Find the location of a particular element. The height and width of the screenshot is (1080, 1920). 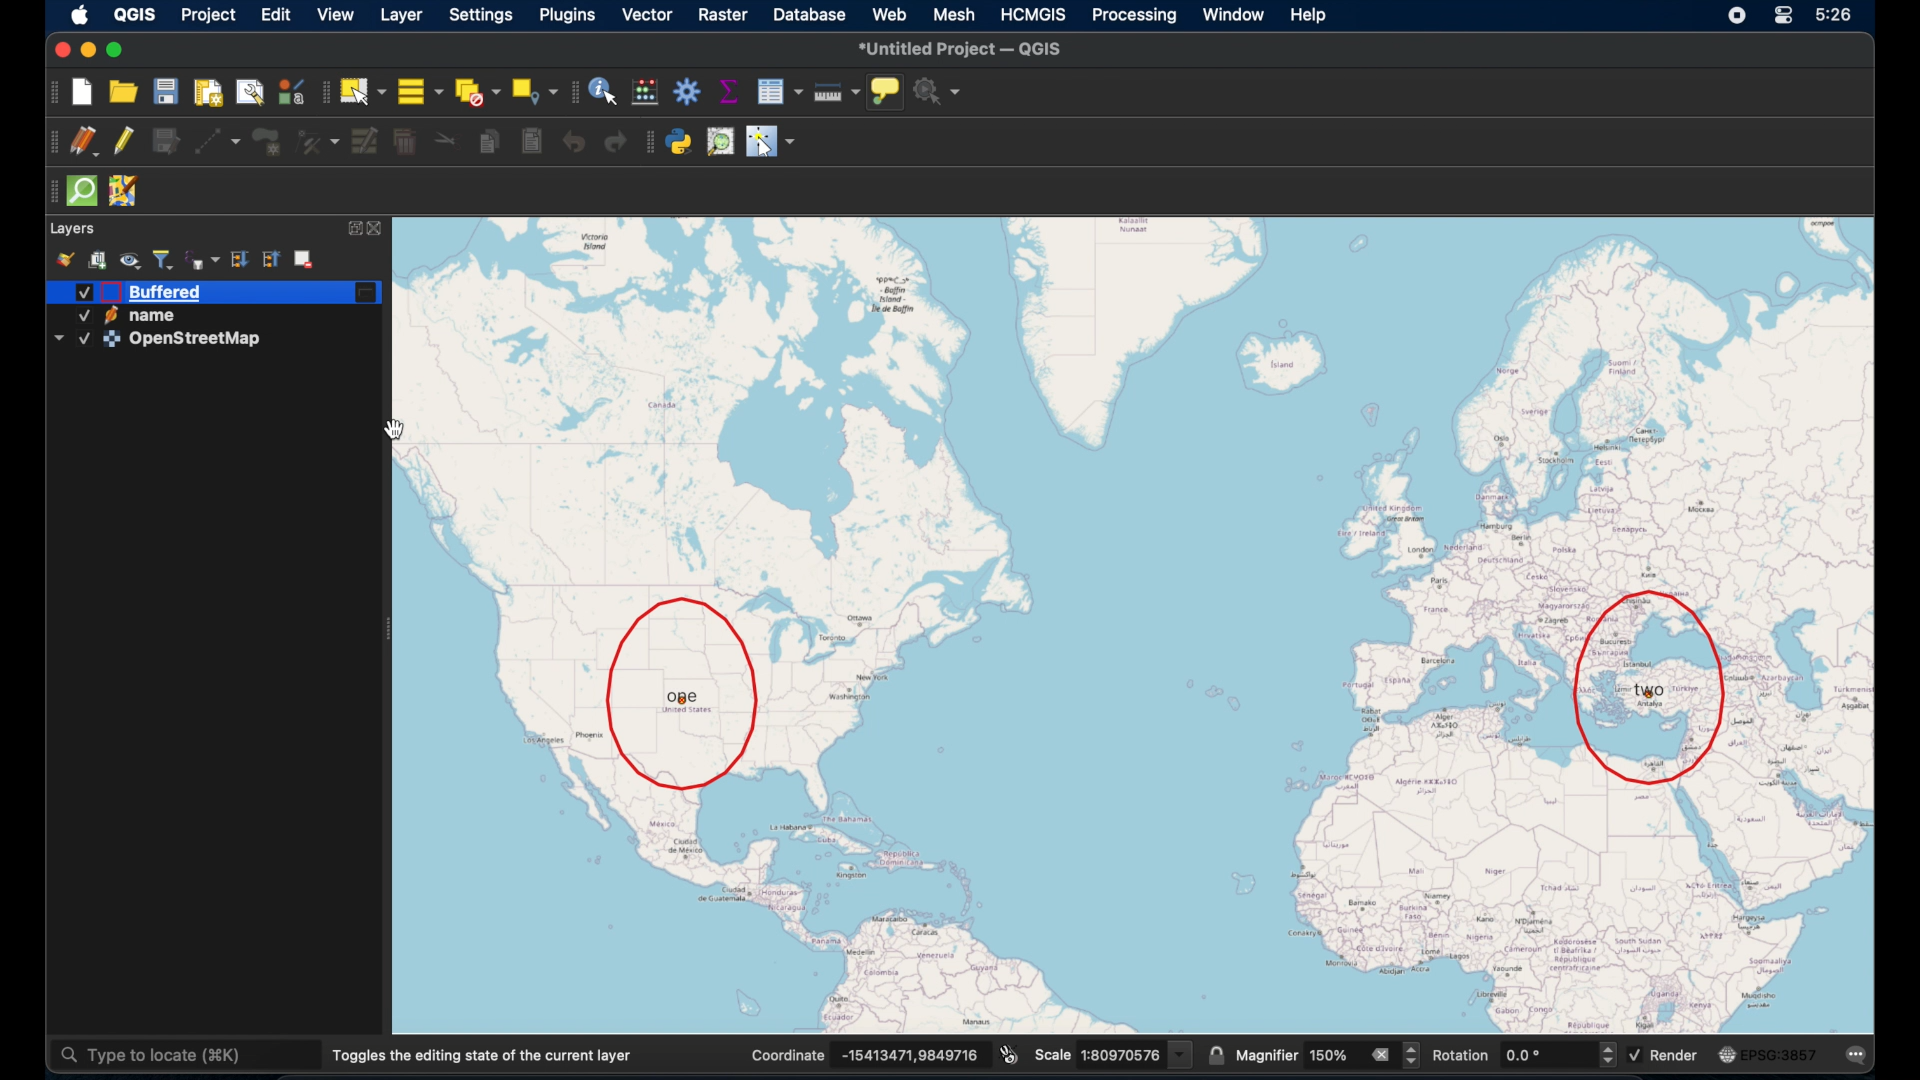

clear all is located at coordinates (1376, 1054).